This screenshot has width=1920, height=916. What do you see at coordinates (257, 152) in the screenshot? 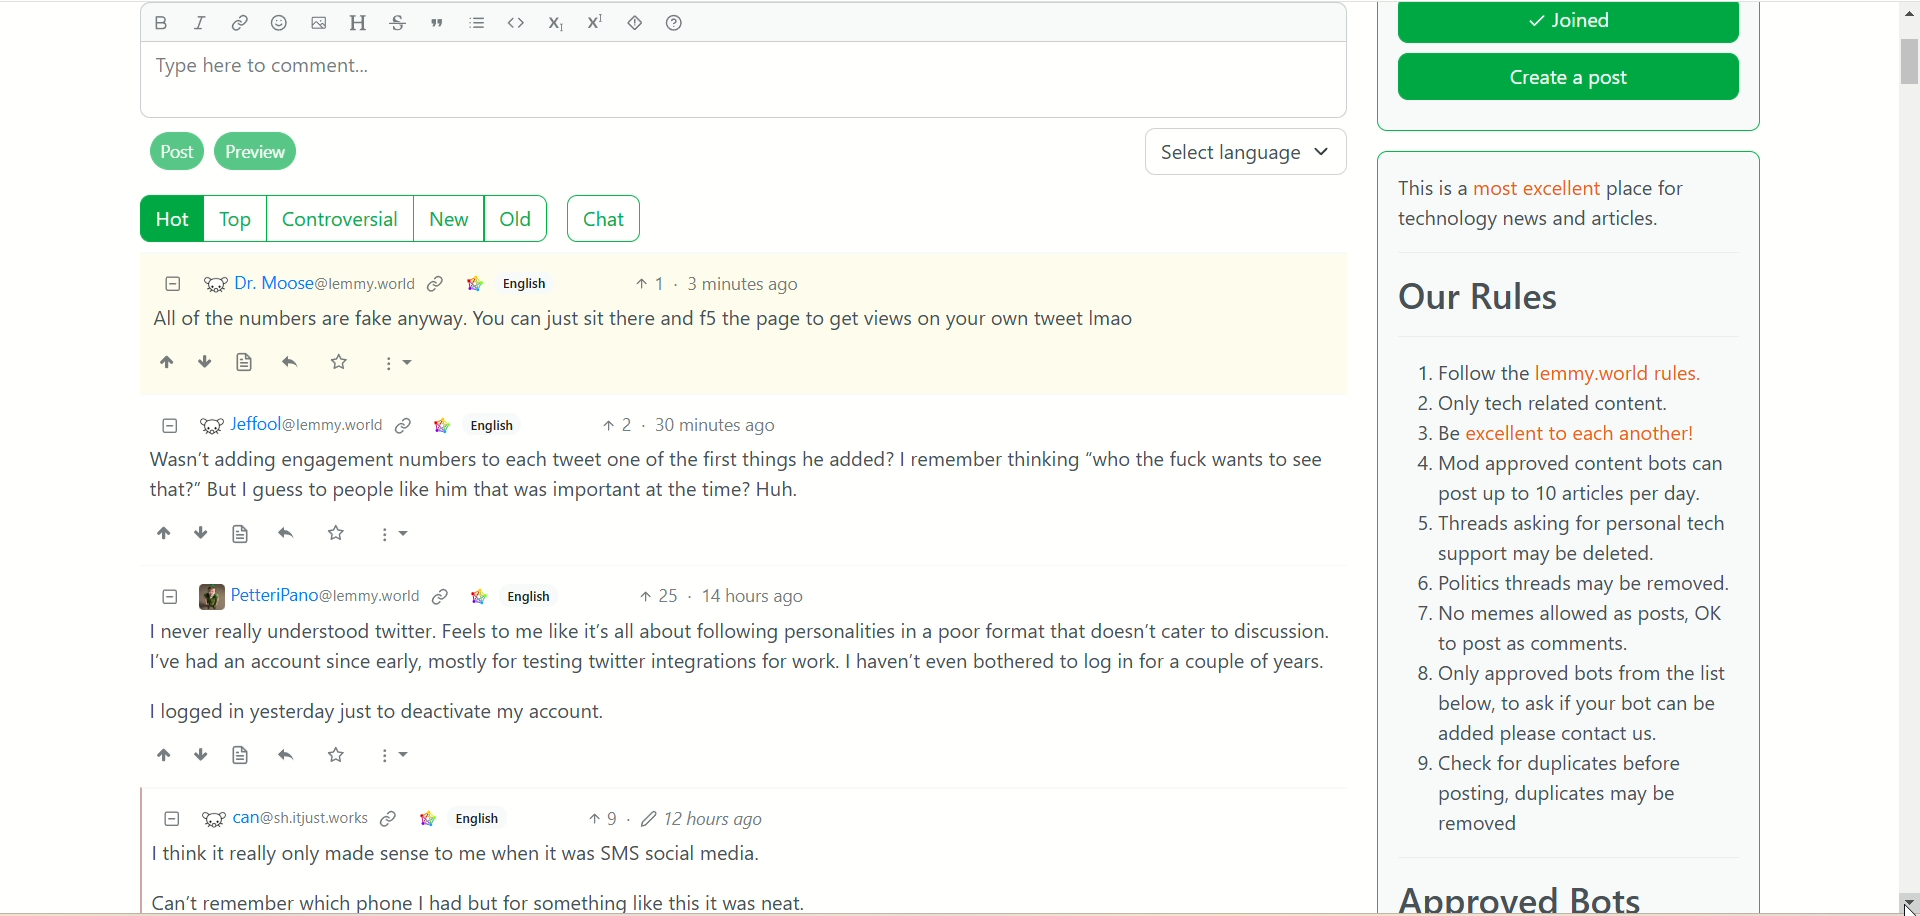
I see `preview` at bounding box center [257, 152].